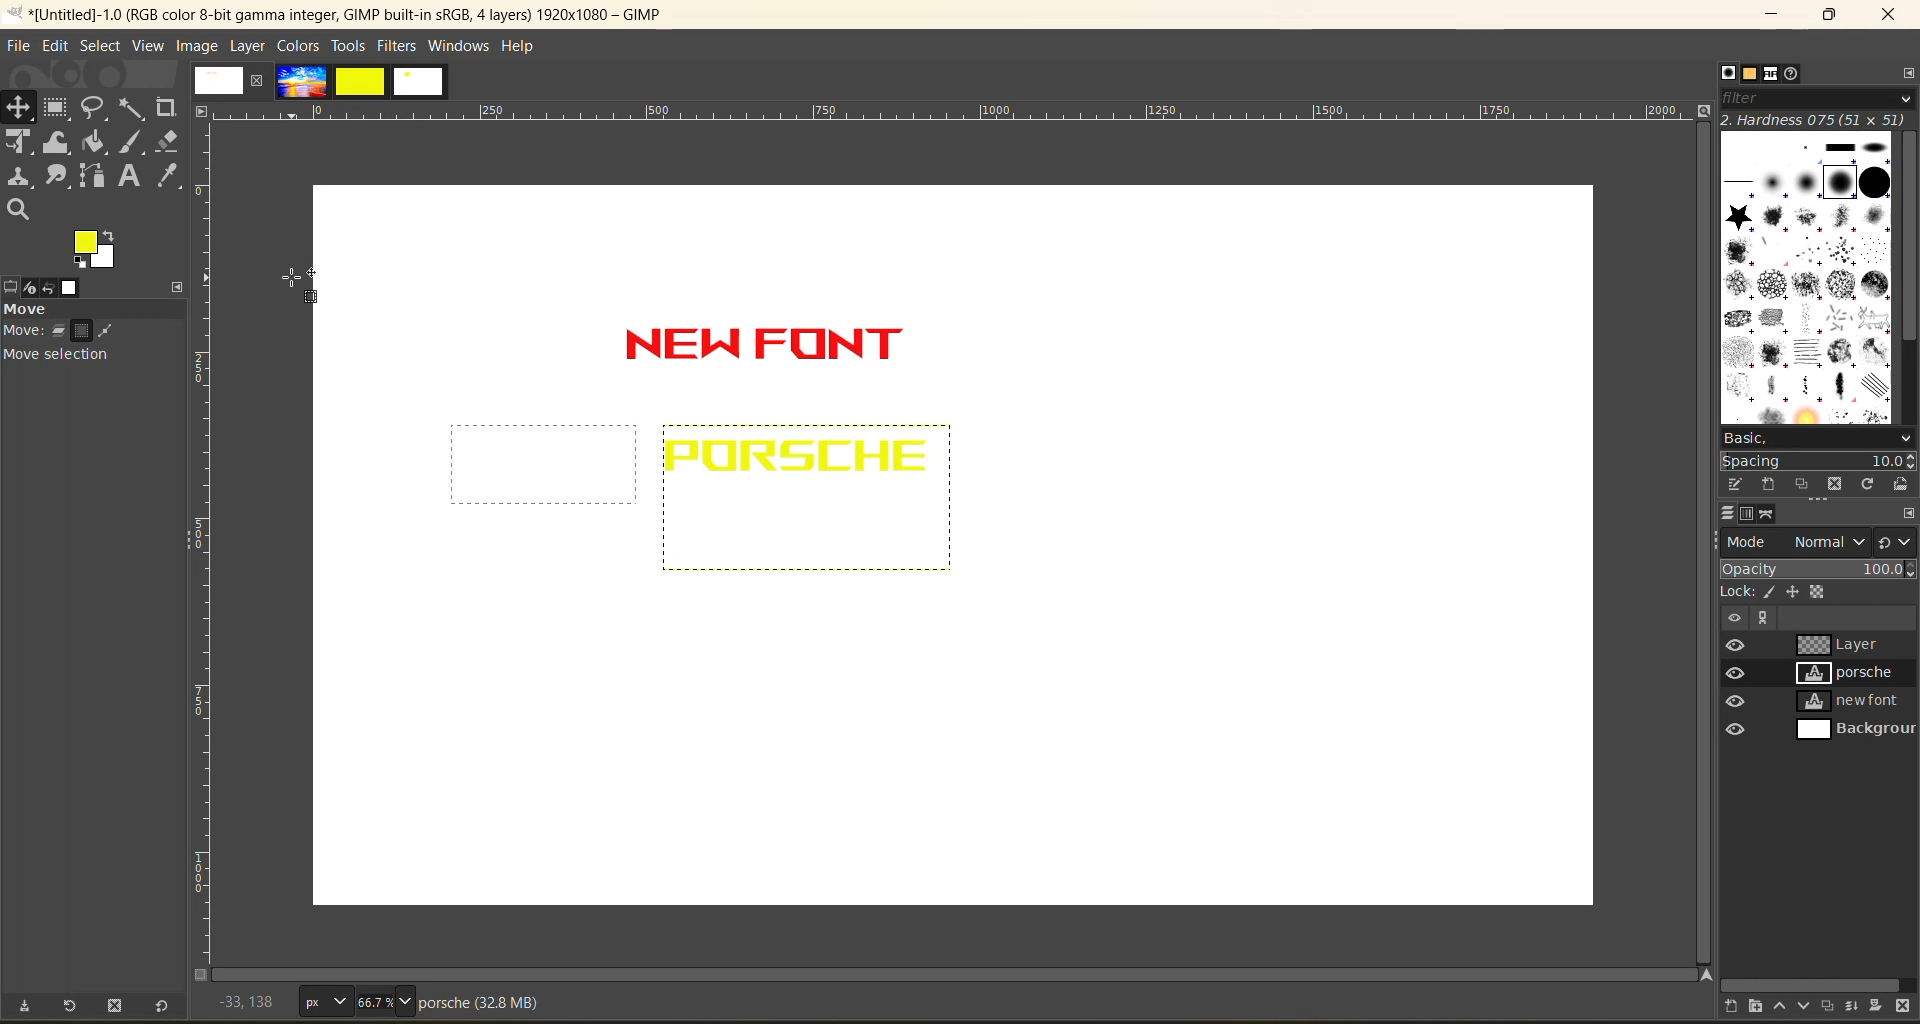 Image resolution: width=1920 pixels, height=1024 pixels. What do you see at coordinates (1863, 484) in the screenshot?
I see `refresh brushes` at bounding box center [1863, 484].